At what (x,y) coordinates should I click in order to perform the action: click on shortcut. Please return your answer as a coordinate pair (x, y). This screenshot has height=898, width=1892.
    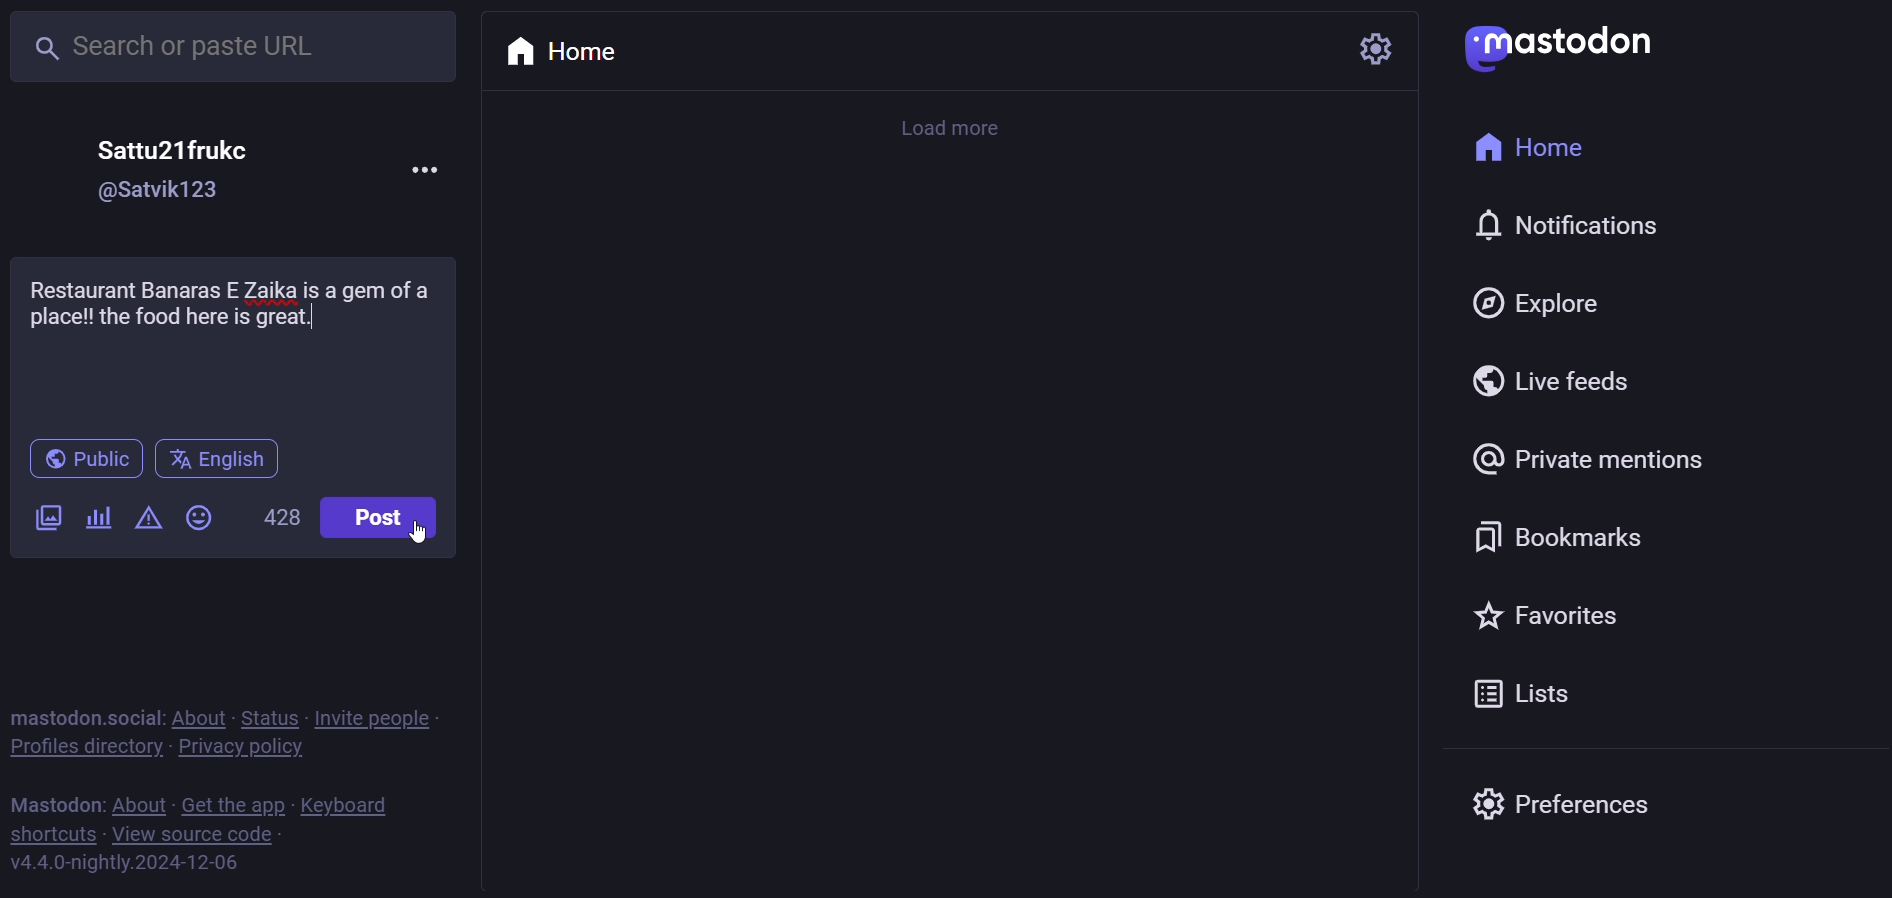
    Looking at the image, I should click on (48, 833).